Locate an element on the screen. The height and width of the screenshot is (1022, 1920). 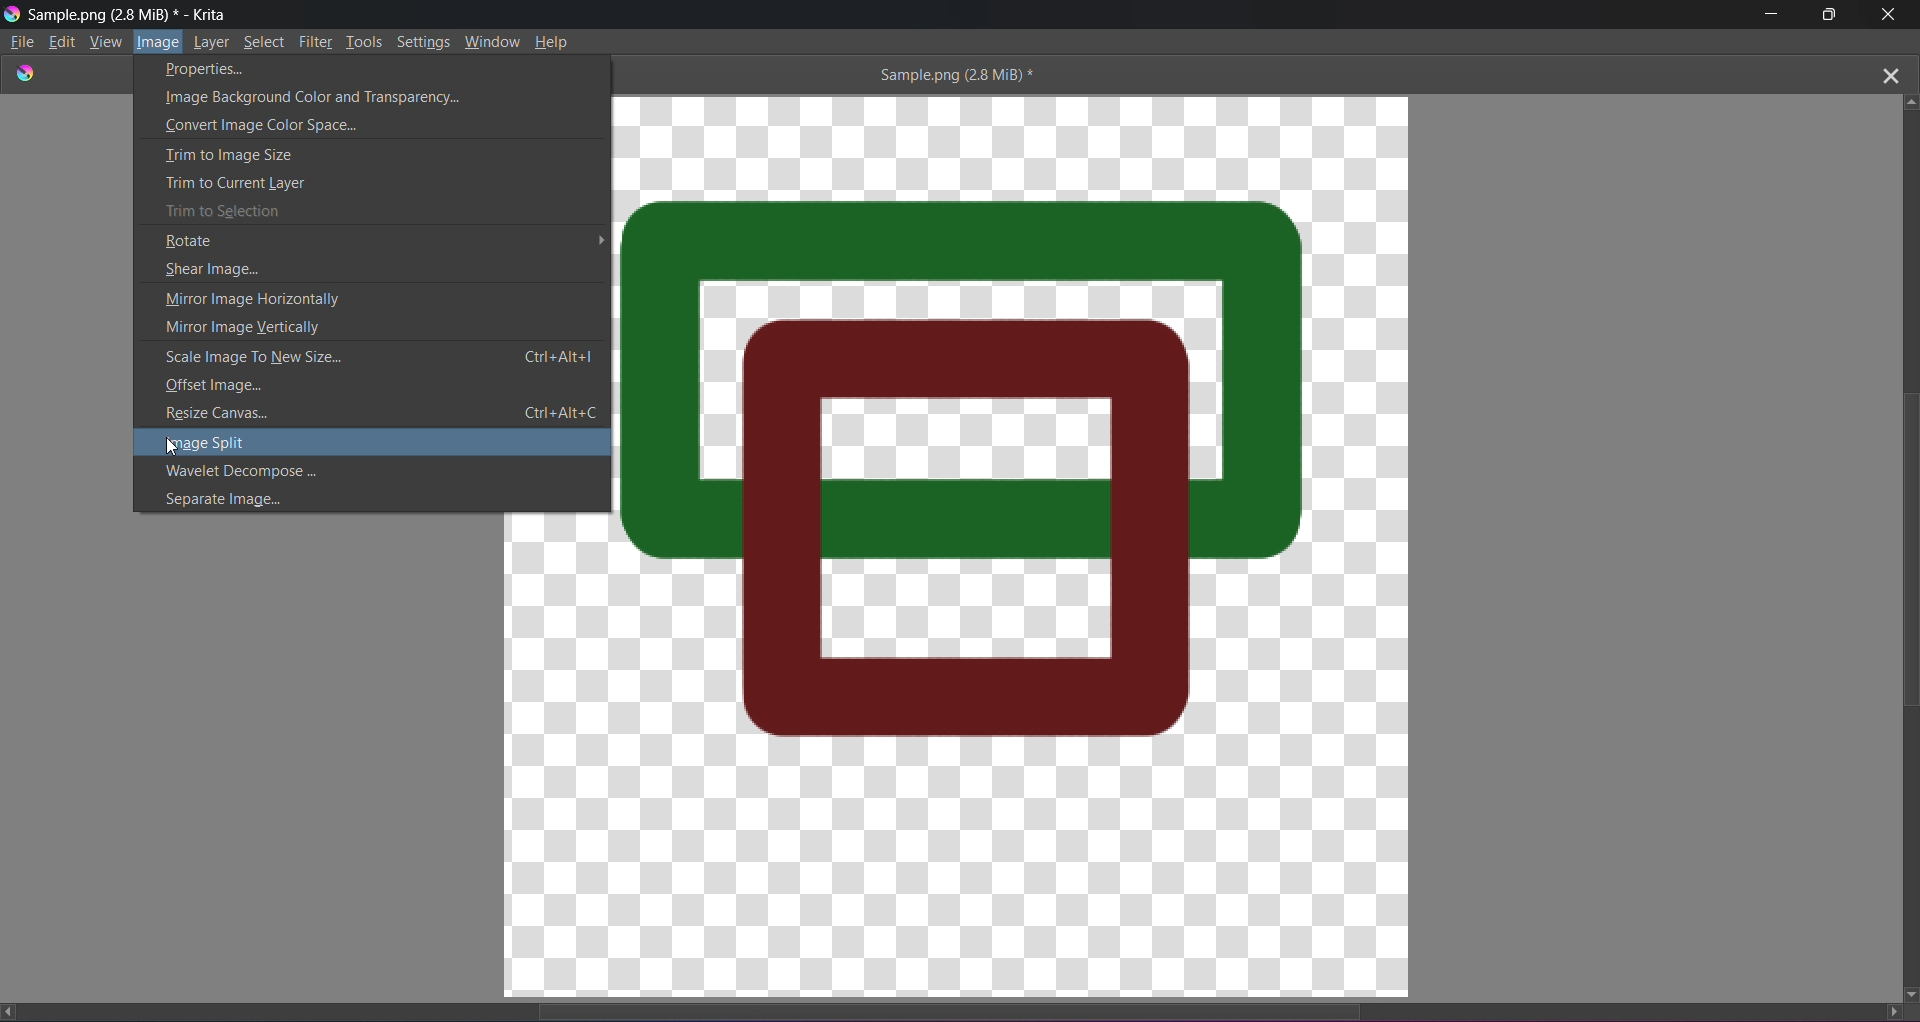
Window is located at coordinates (493, 39).